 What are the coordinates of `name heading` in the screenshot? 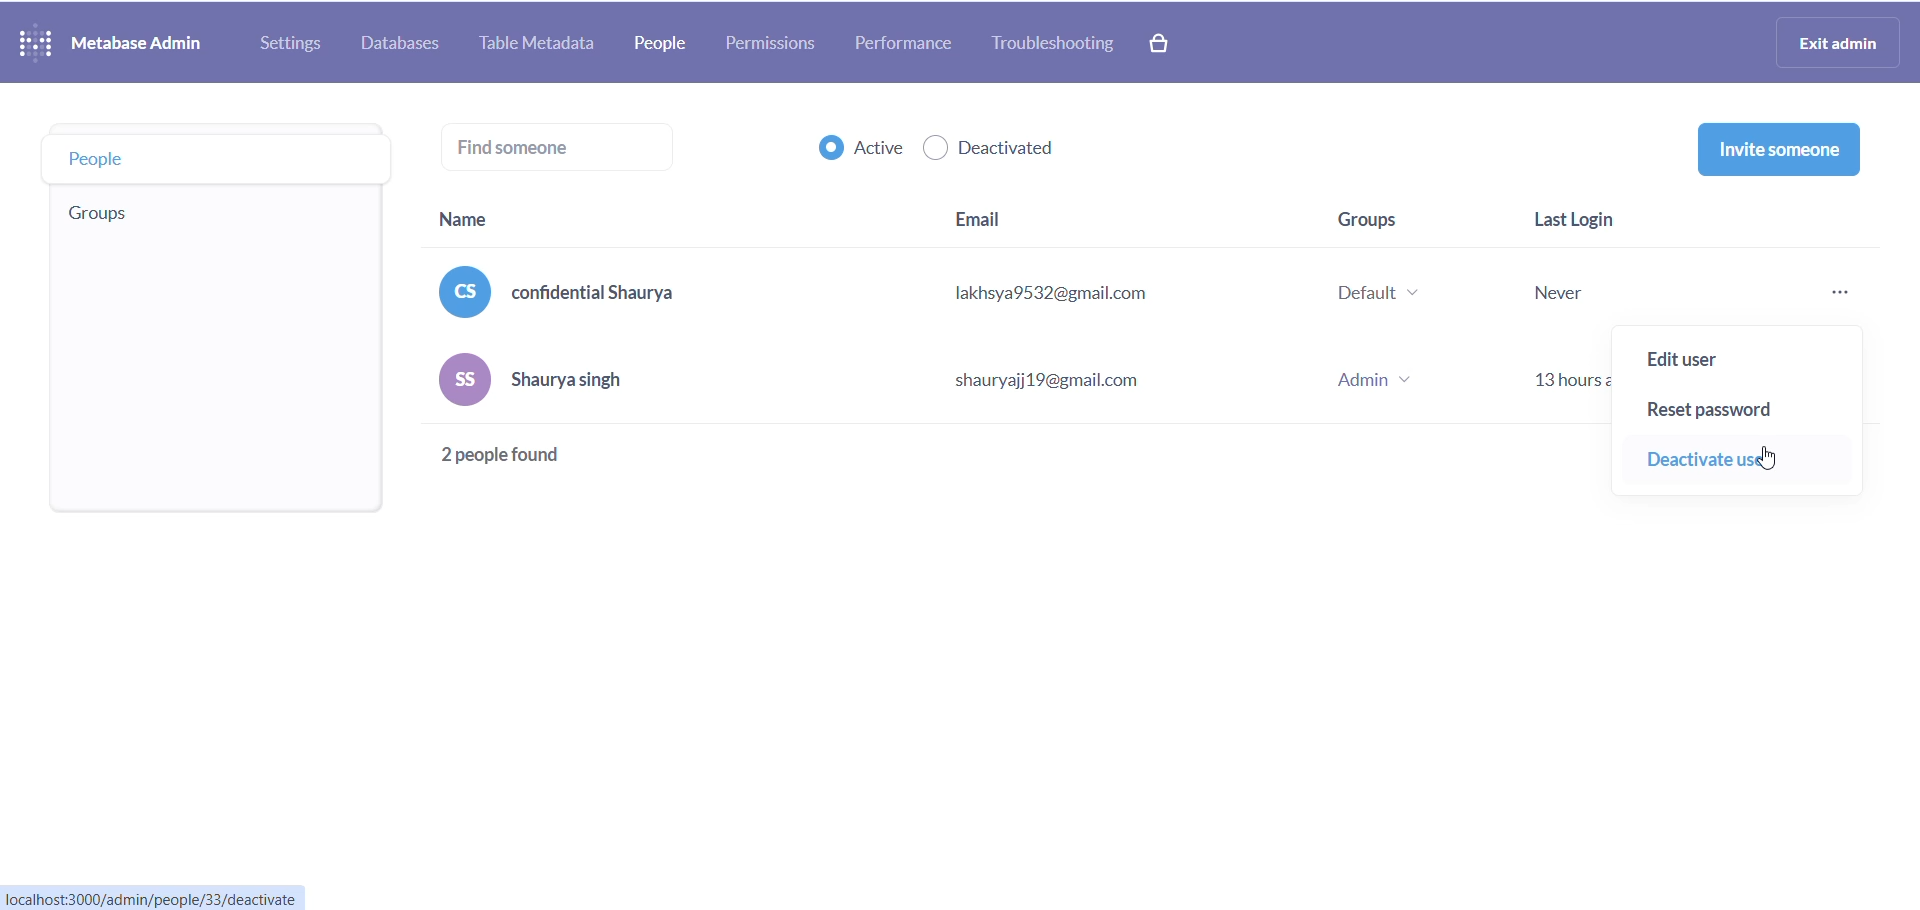 It's located at (542, 222).